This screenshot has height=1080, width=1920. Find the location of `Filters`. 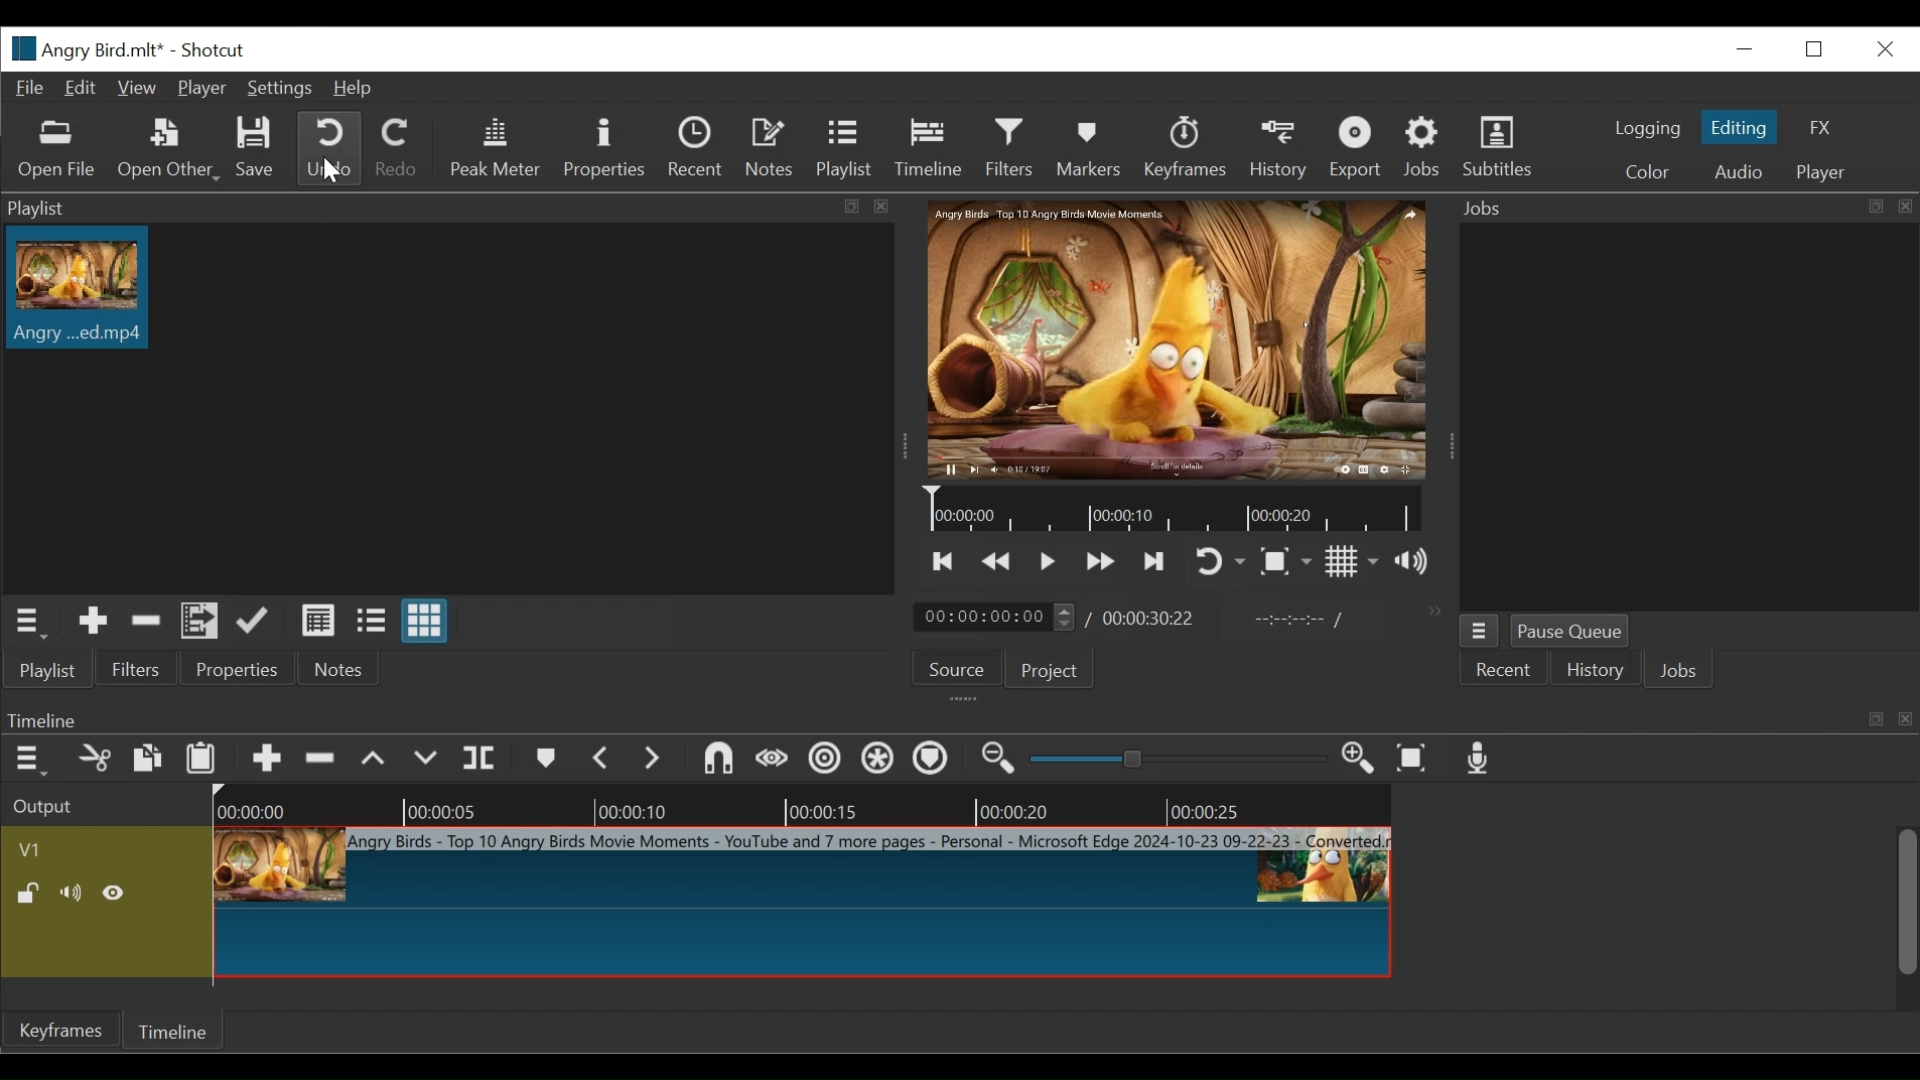

Filters is located at coordinates (134, 669).